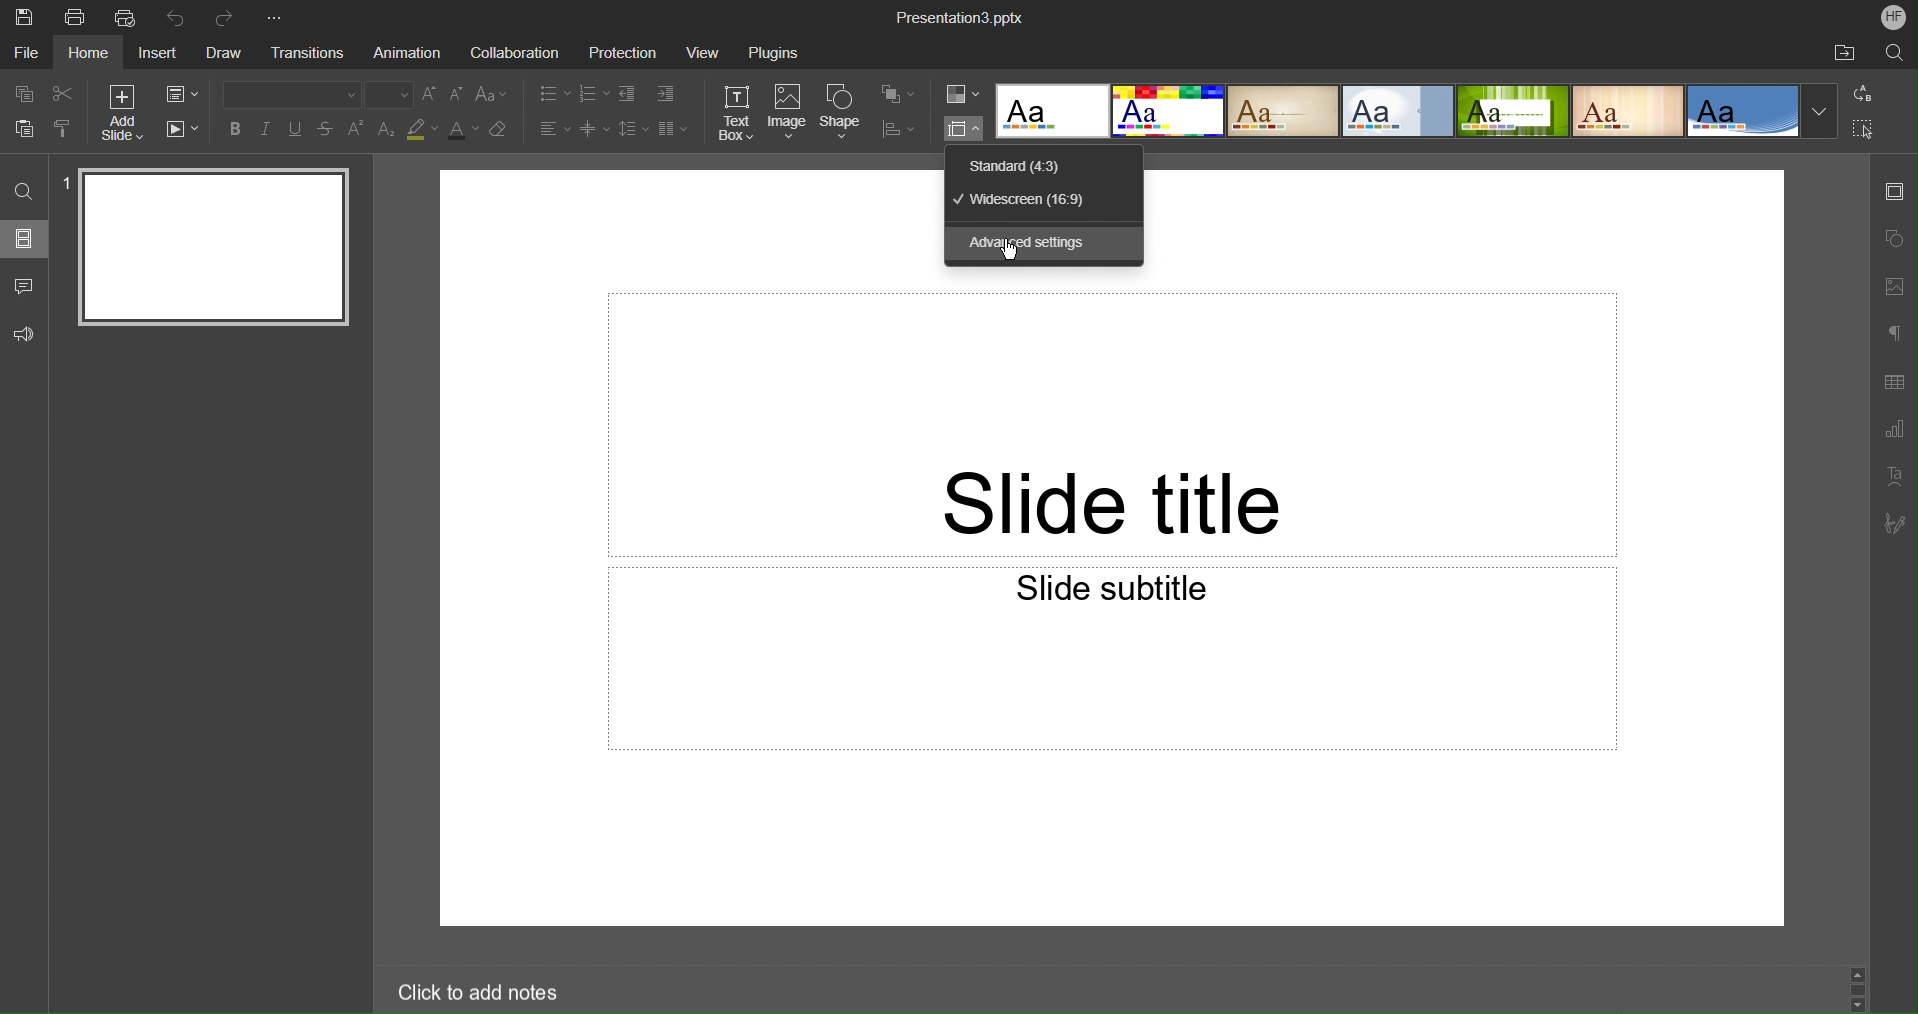 The width and height of the screenshot is (1918, 1014). I want to click on Save, so click(26, 17).